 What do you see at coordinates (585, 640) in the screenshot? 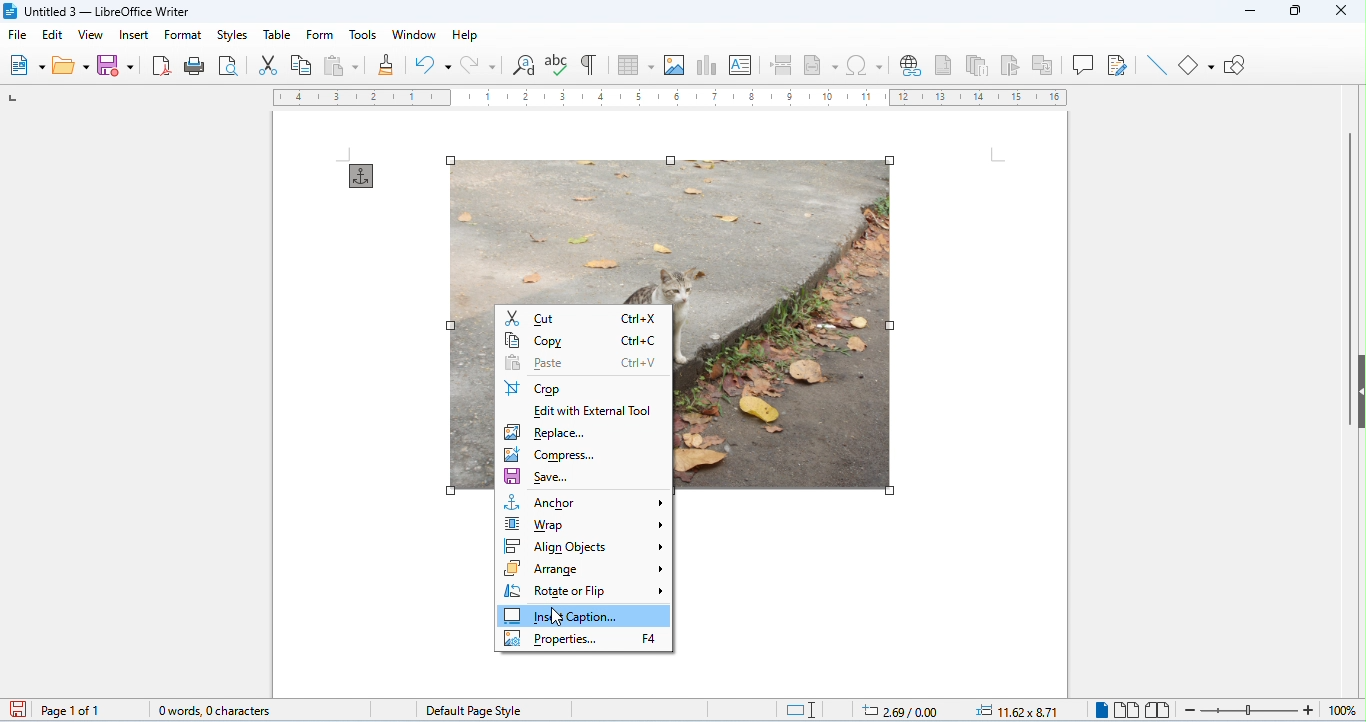
I see `properties` at bounding box center [585, 640].